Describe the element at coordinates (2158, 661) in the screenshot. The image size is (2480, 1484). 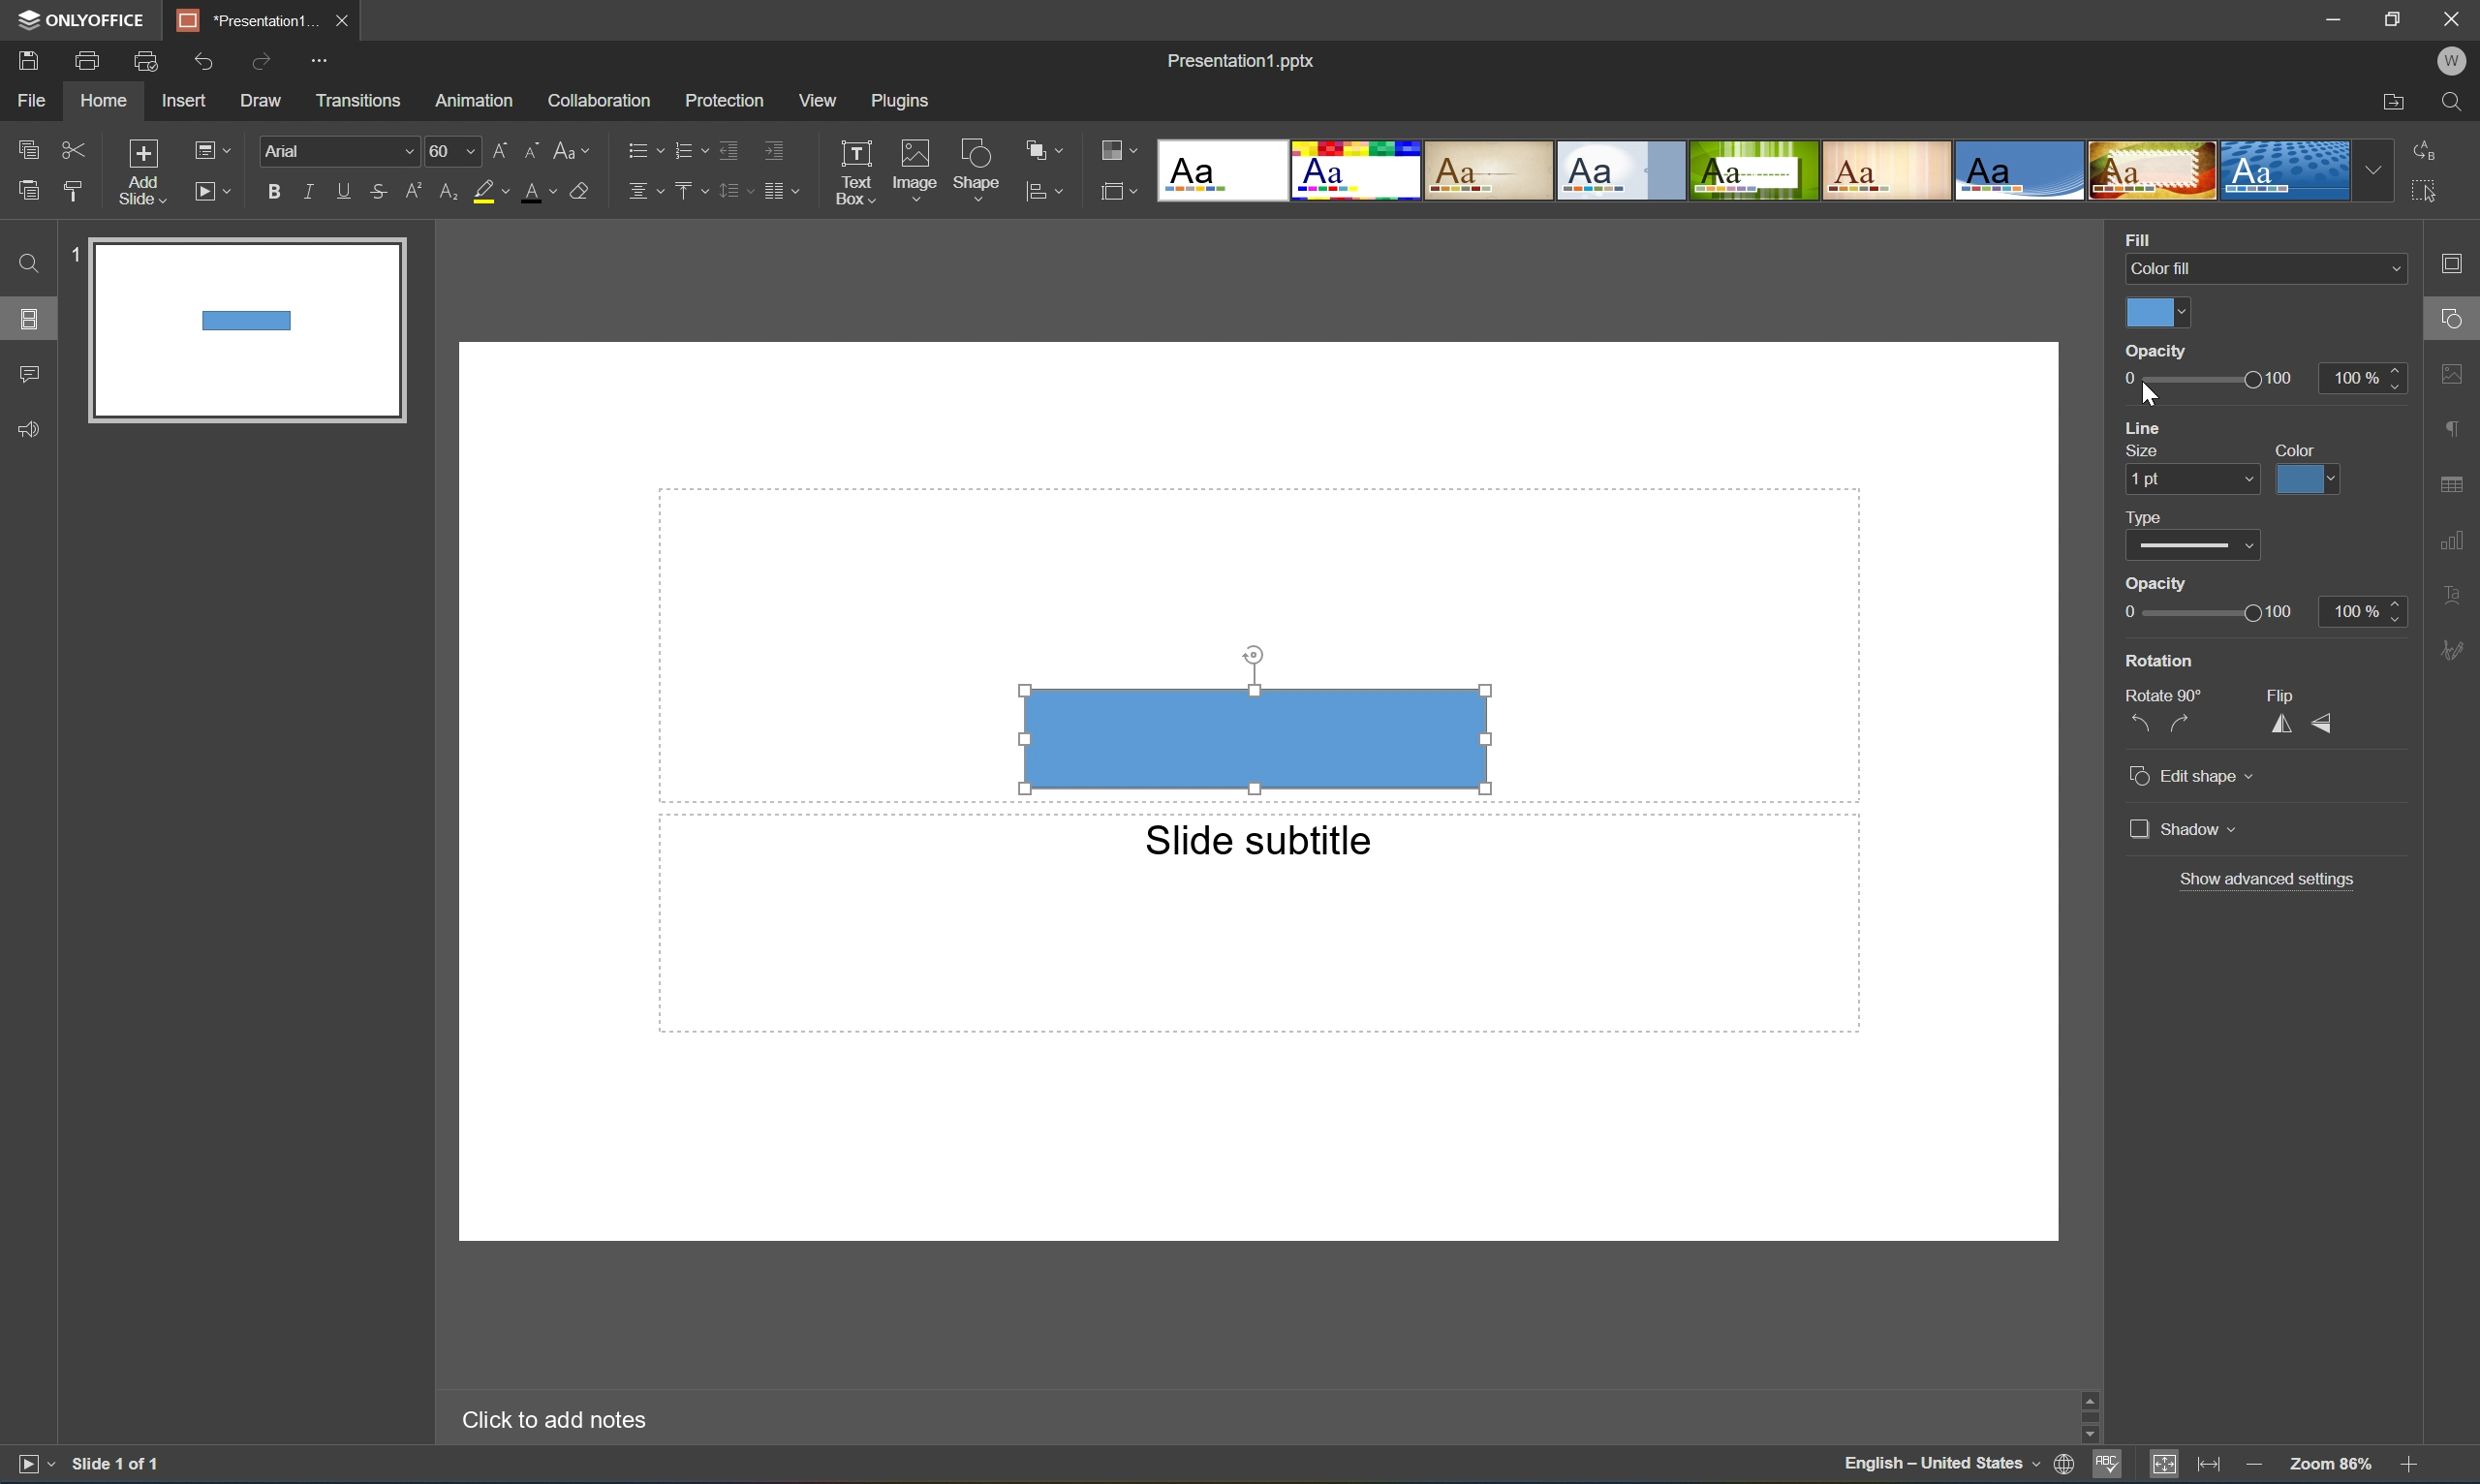
I see `Rotation` at that location.